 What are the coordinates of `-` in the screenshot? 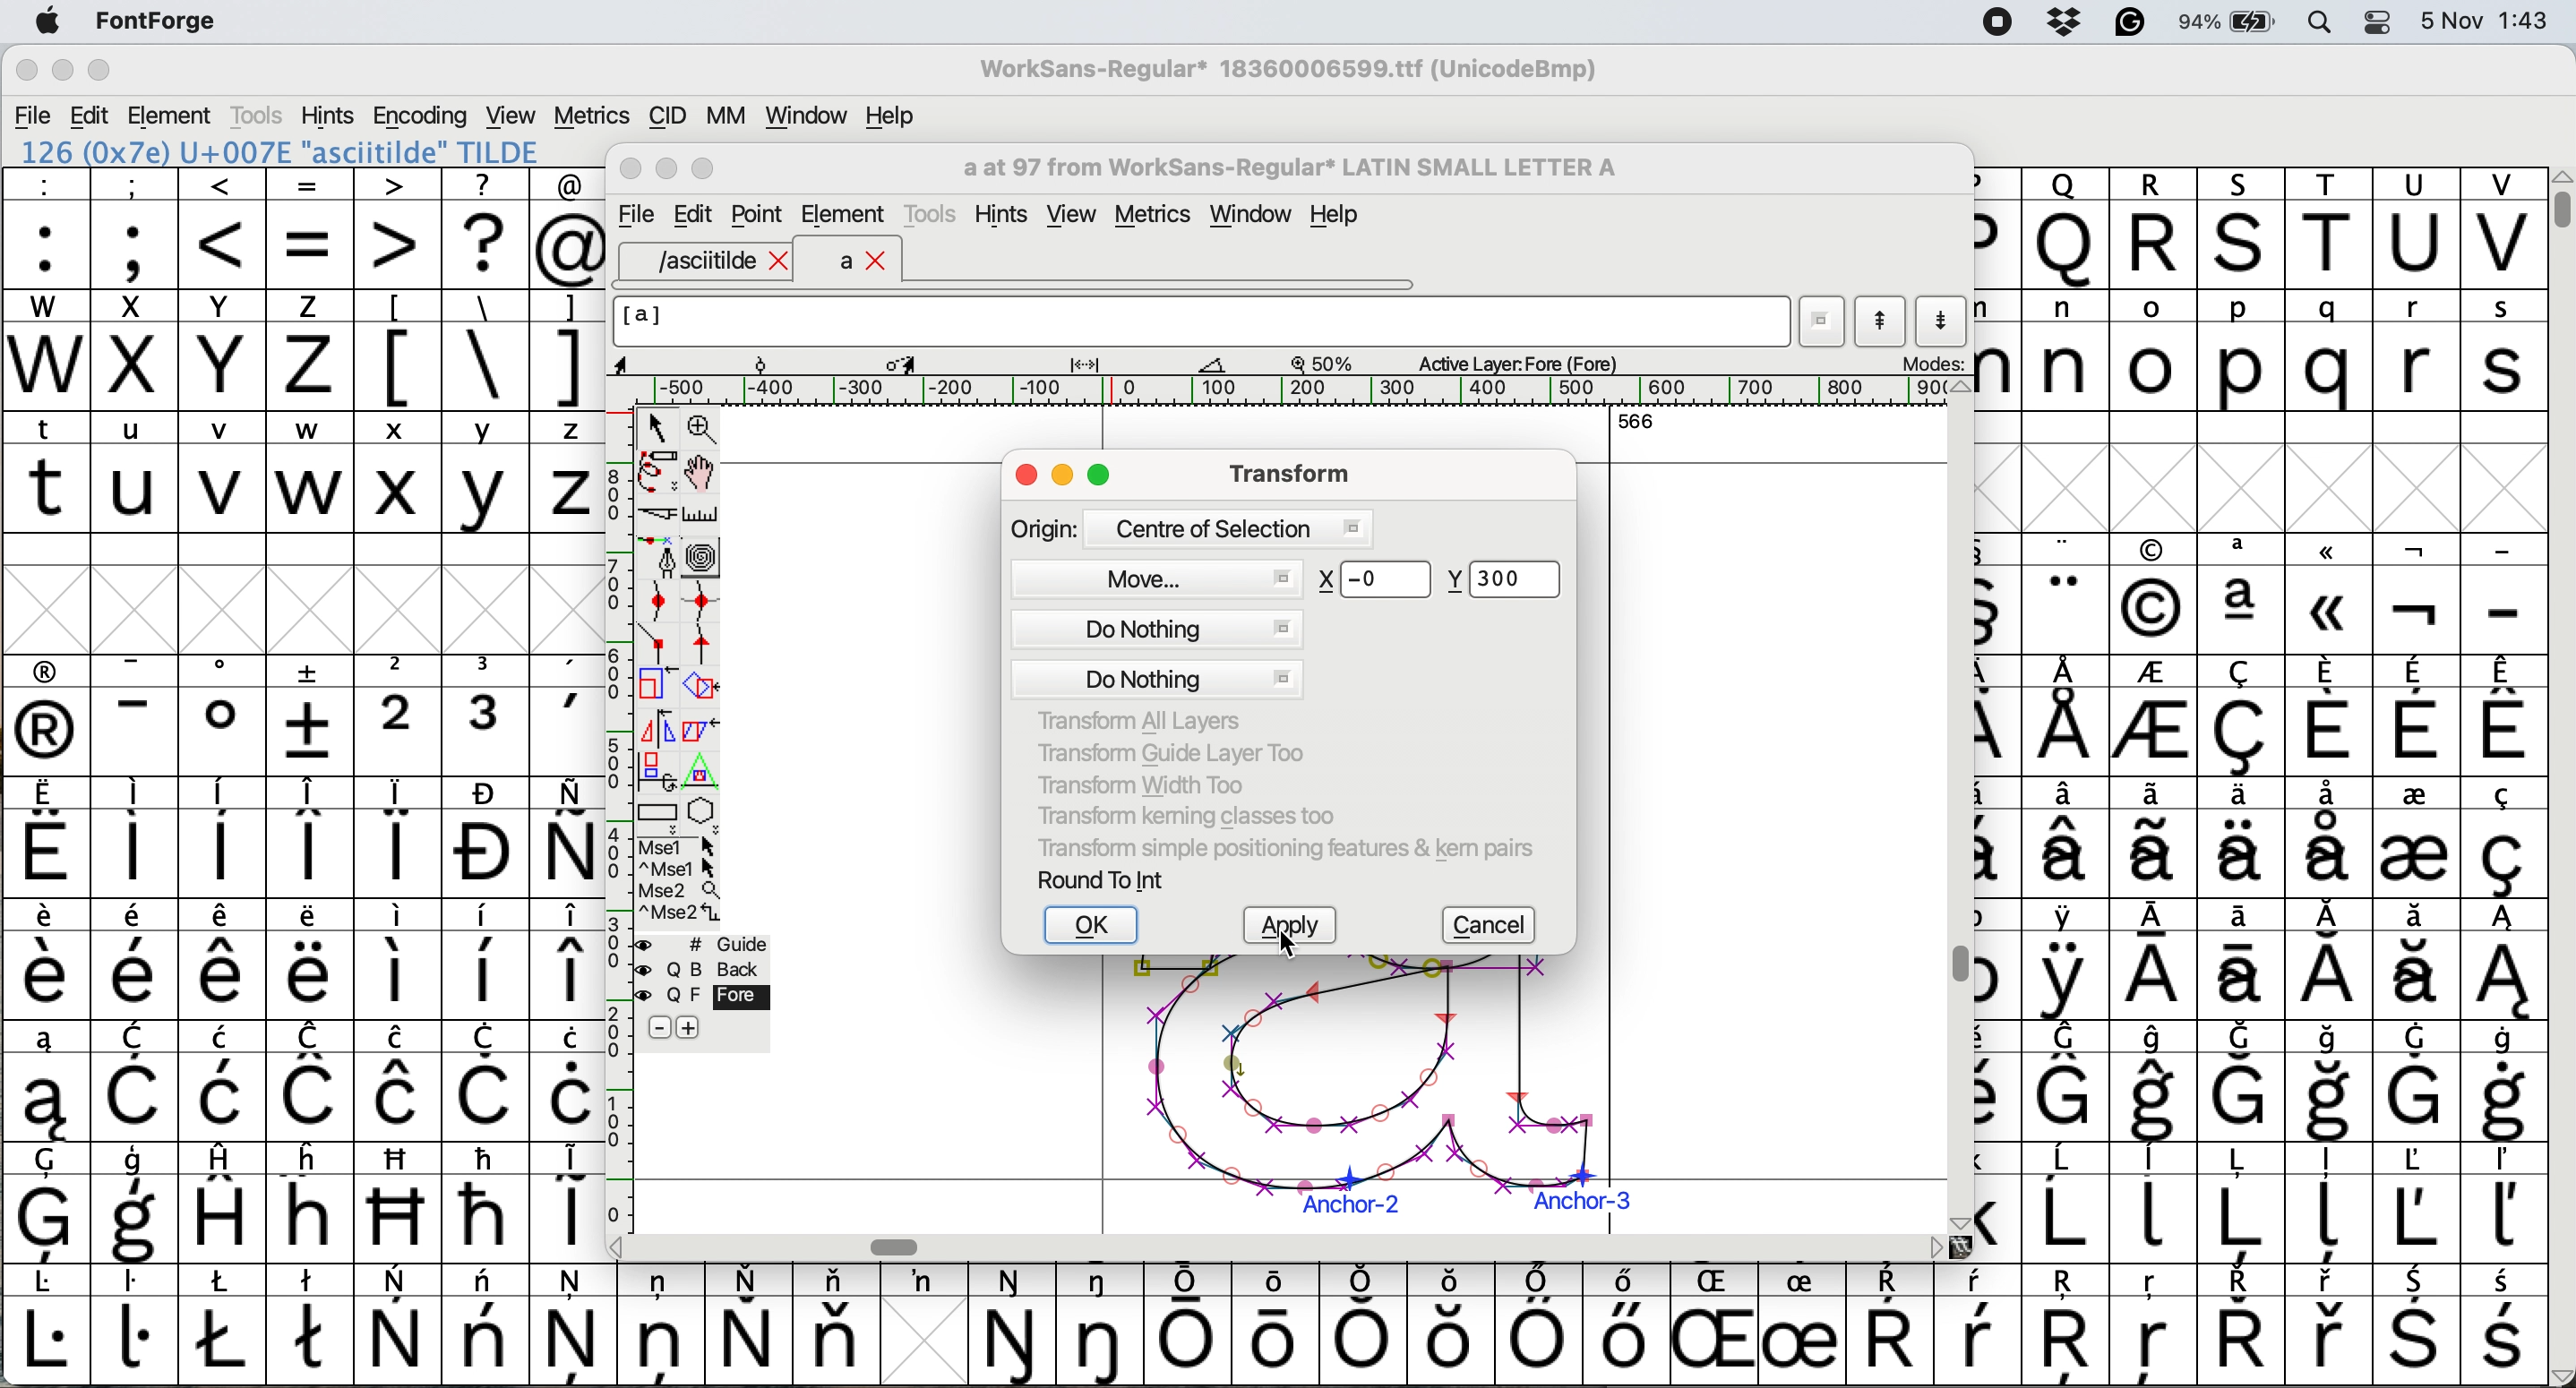 It's located at (2504, 596).